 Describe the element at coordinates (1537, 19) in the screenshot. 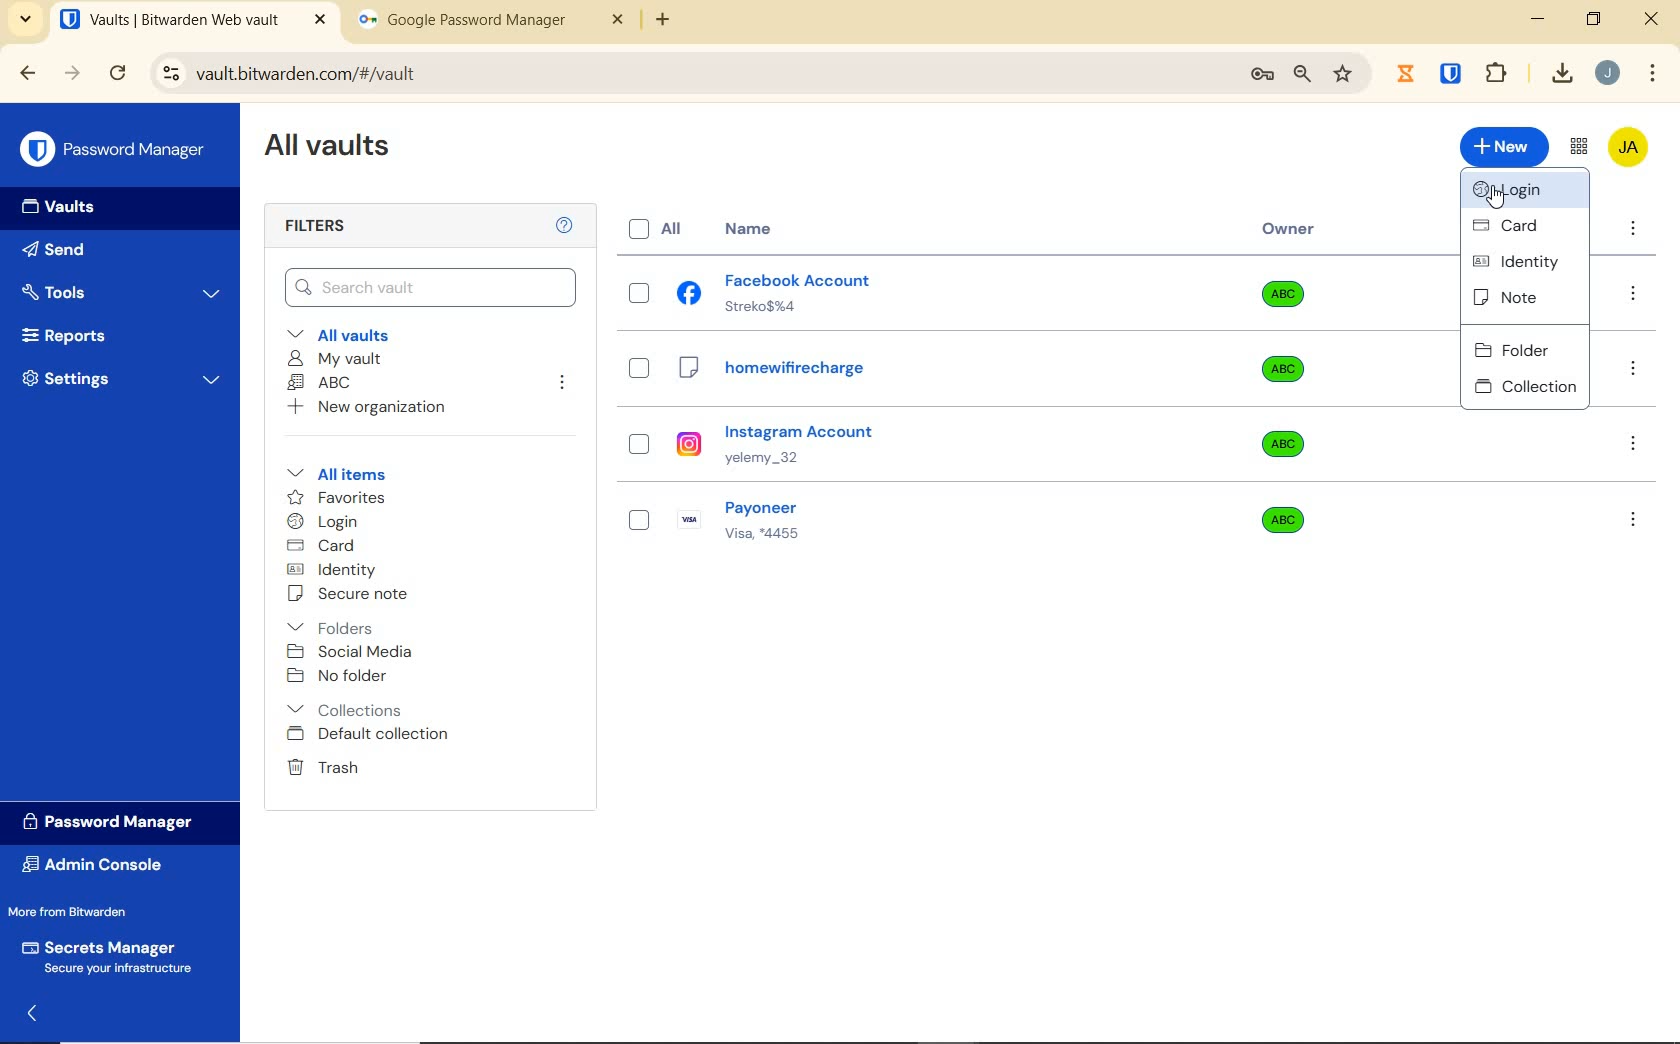

I see `minimize` at that location.